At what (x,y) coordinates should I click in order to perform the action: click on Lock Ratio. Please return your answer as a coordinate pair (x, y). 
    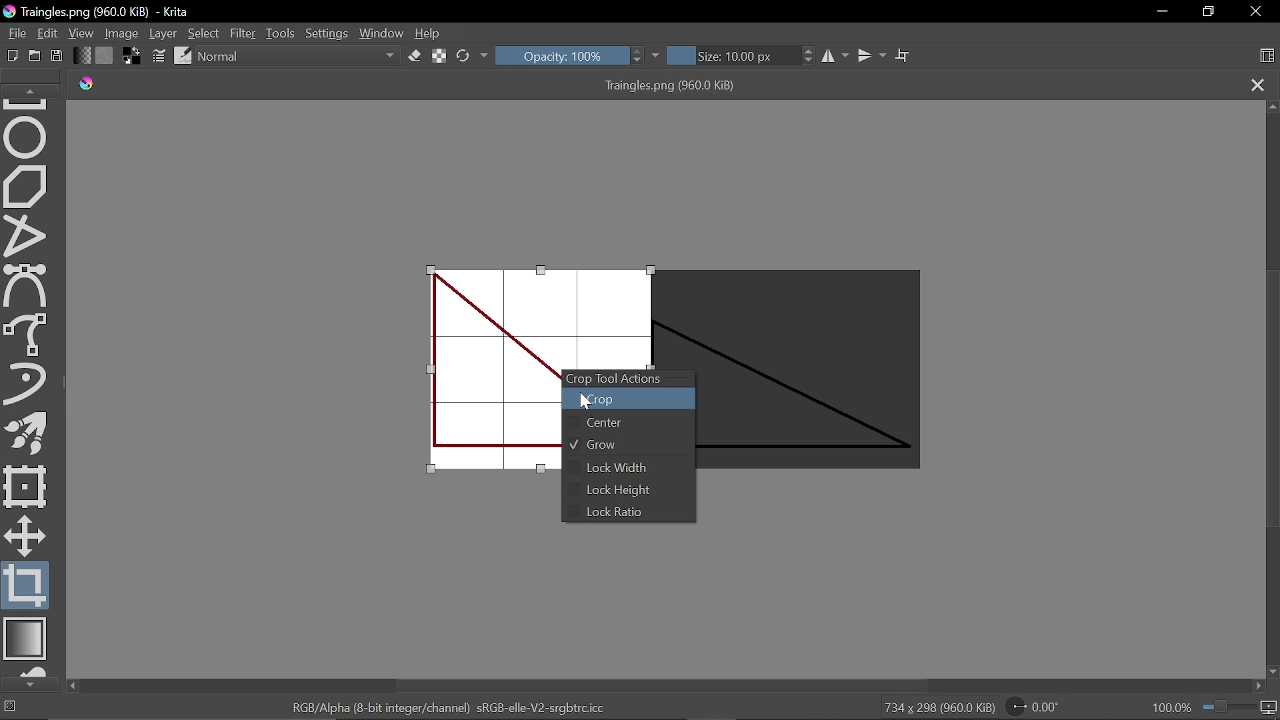
    Looking at the image, I should click on (622, 512).